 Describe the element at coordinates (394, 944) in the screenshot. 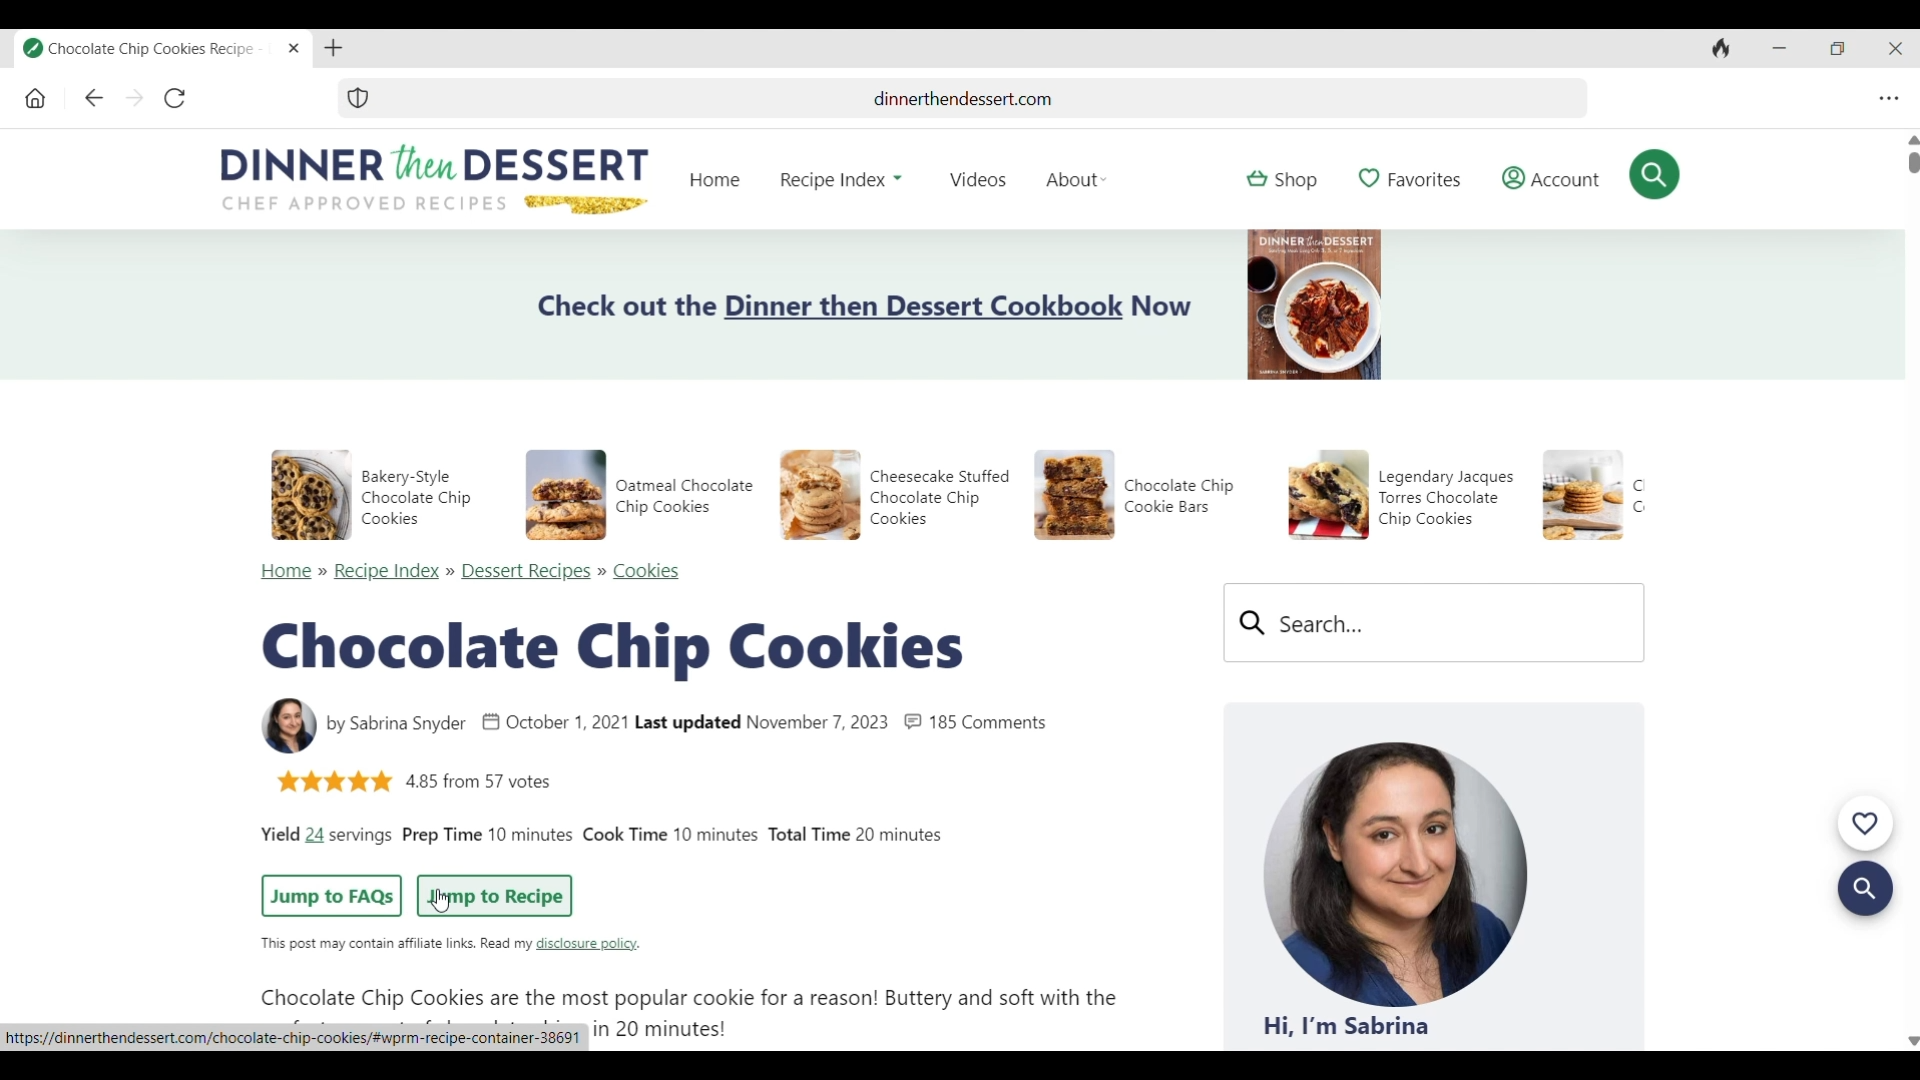

I see `This post may contain affiliate links. Read my` at that location.